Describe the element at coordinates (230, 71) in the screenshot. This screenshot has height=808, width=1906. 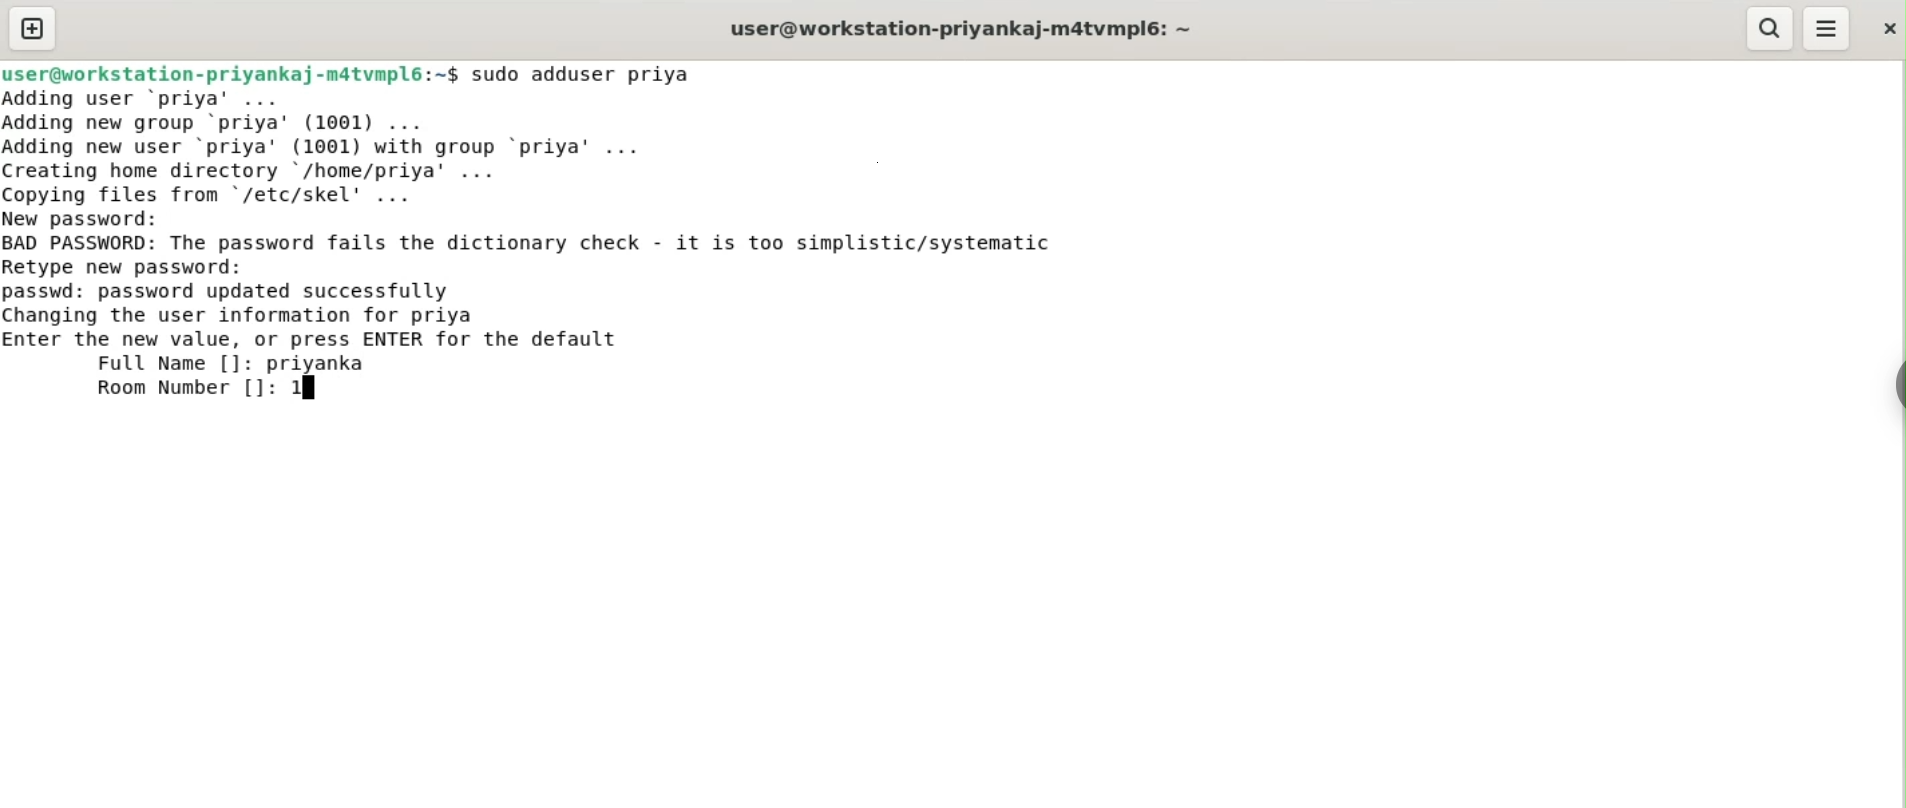
I see `user@workstation-priyankaj-m4tvmpl6:~$` at that location.